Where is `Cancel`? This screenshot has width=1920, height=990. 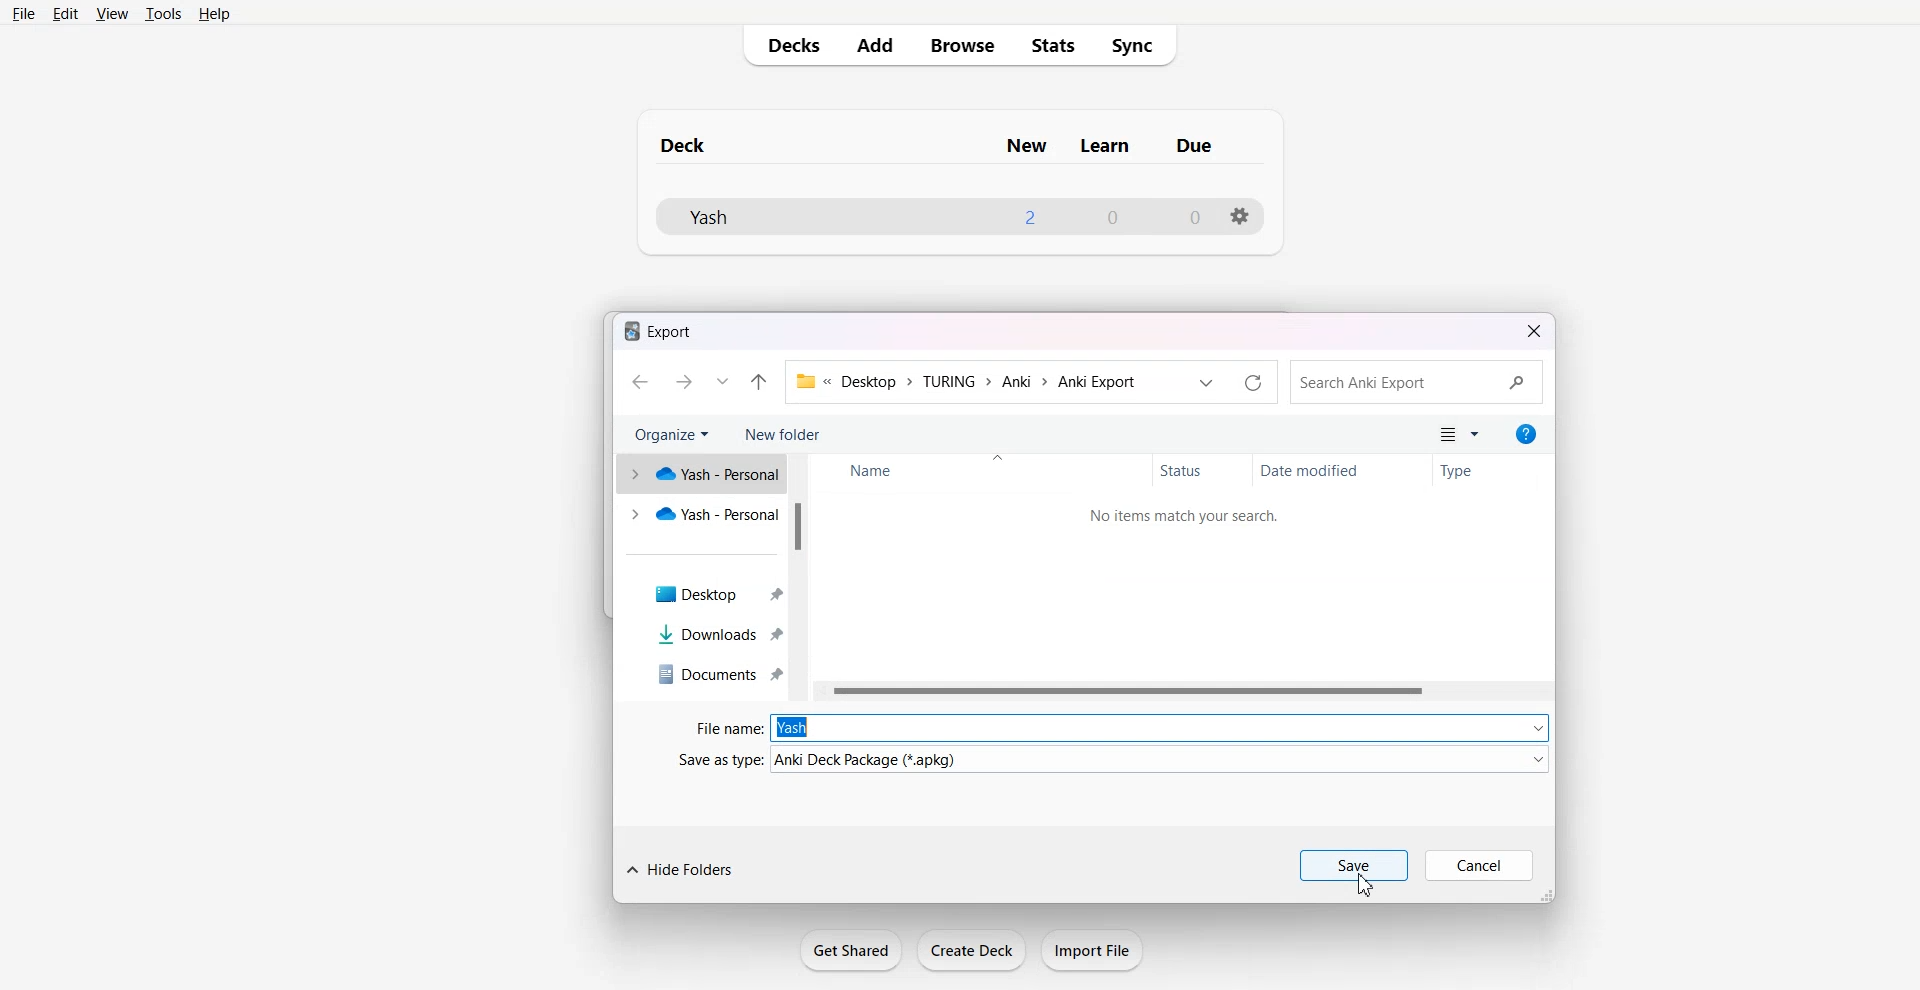
Cancel is located at coordinates (1480, 866).